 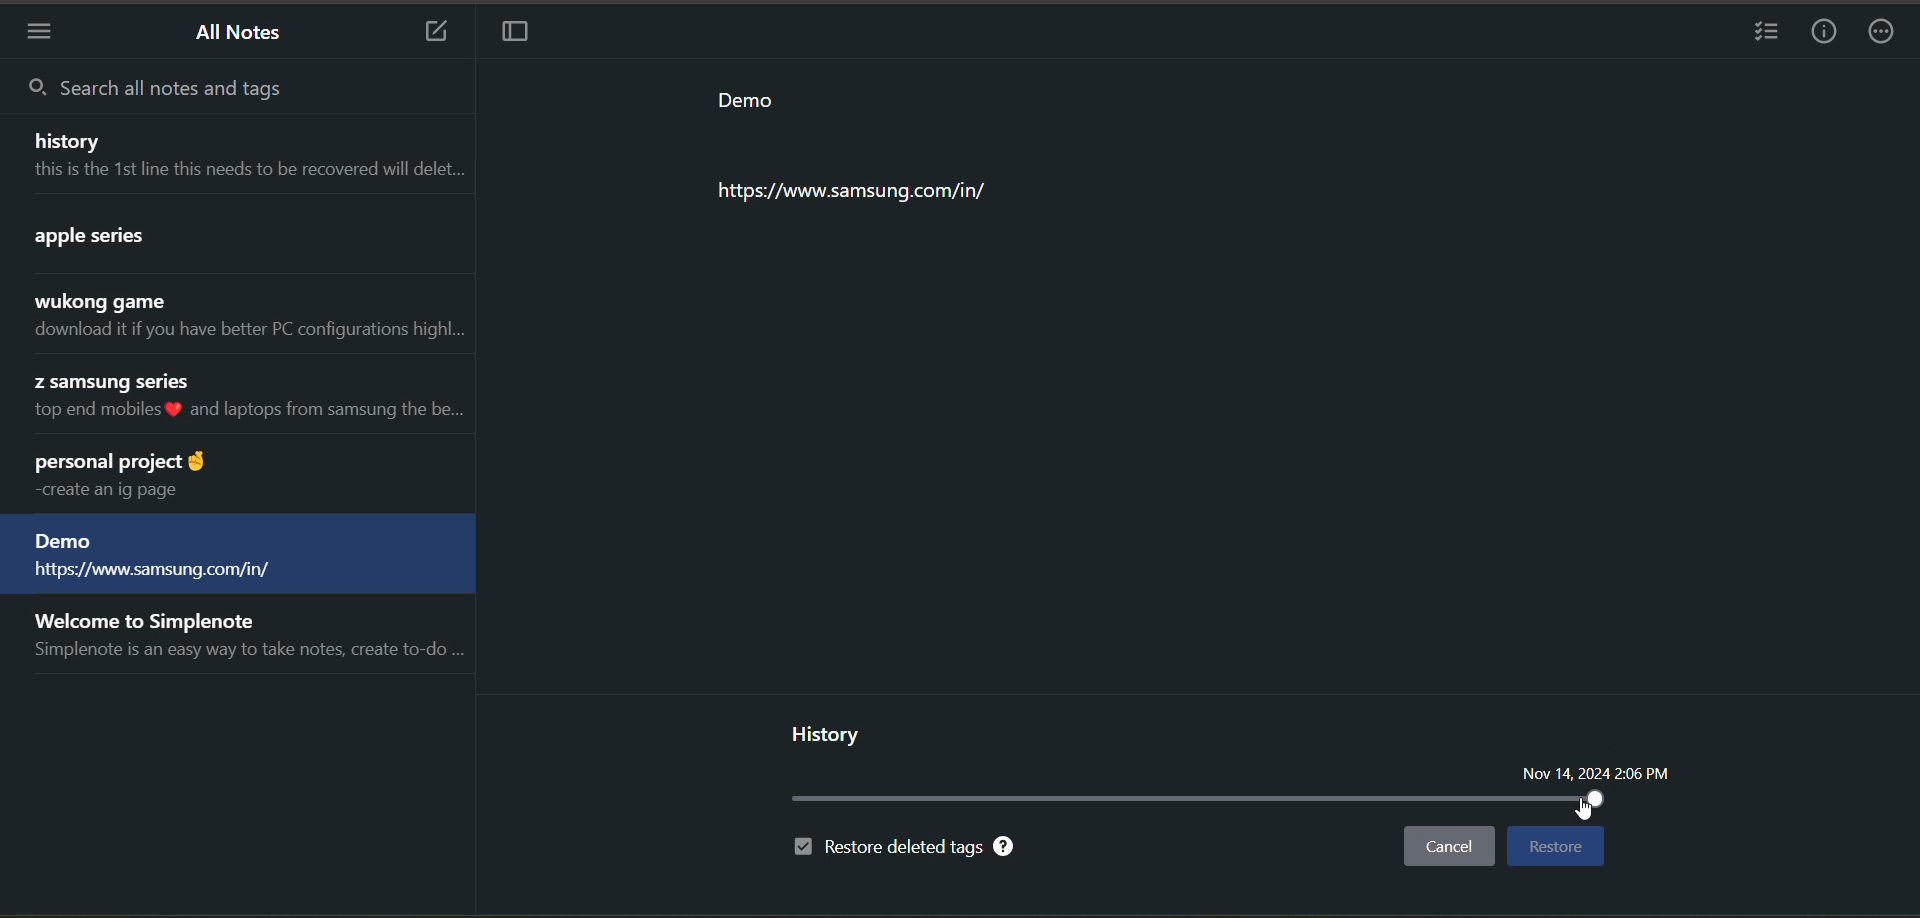 What do you see at coordinates (426, 30) in the screenshot?
I see `new note` at bounding box center [426, 30].